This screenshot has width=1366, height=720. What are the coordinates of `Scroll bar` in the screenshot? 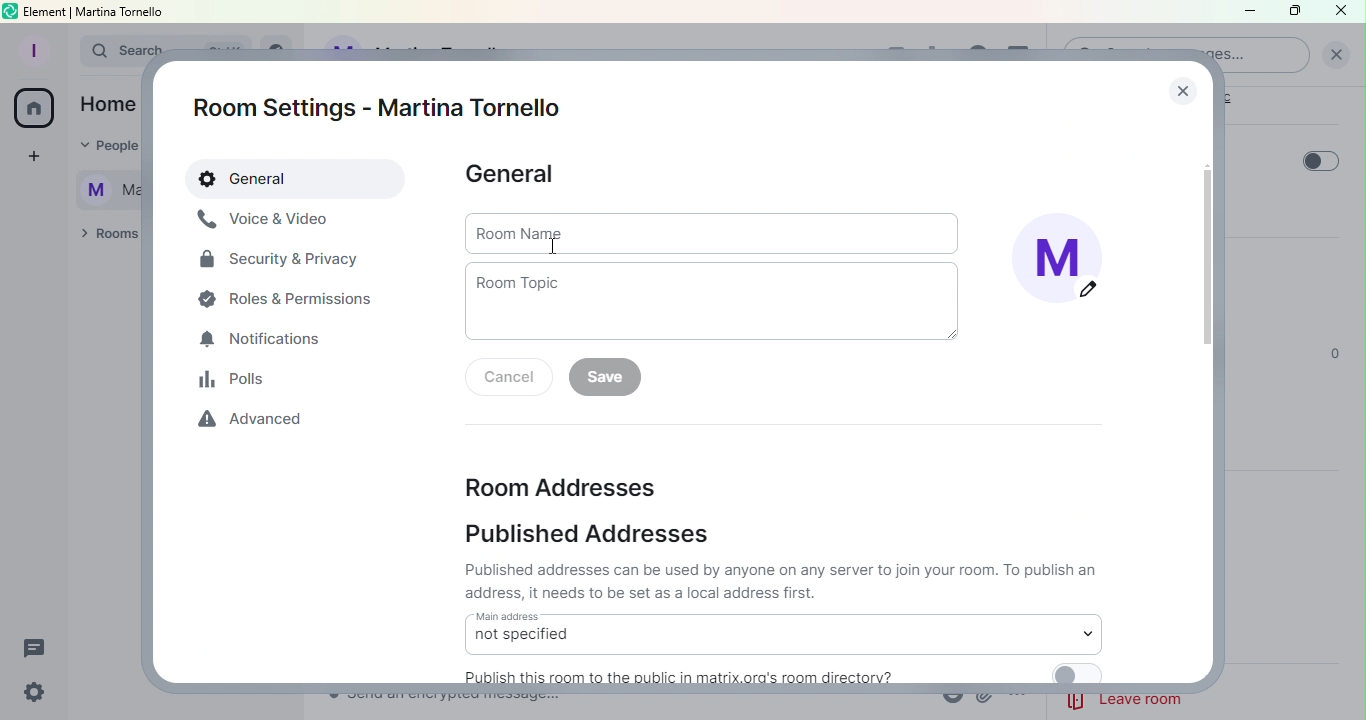 It's located at (1209, 390).